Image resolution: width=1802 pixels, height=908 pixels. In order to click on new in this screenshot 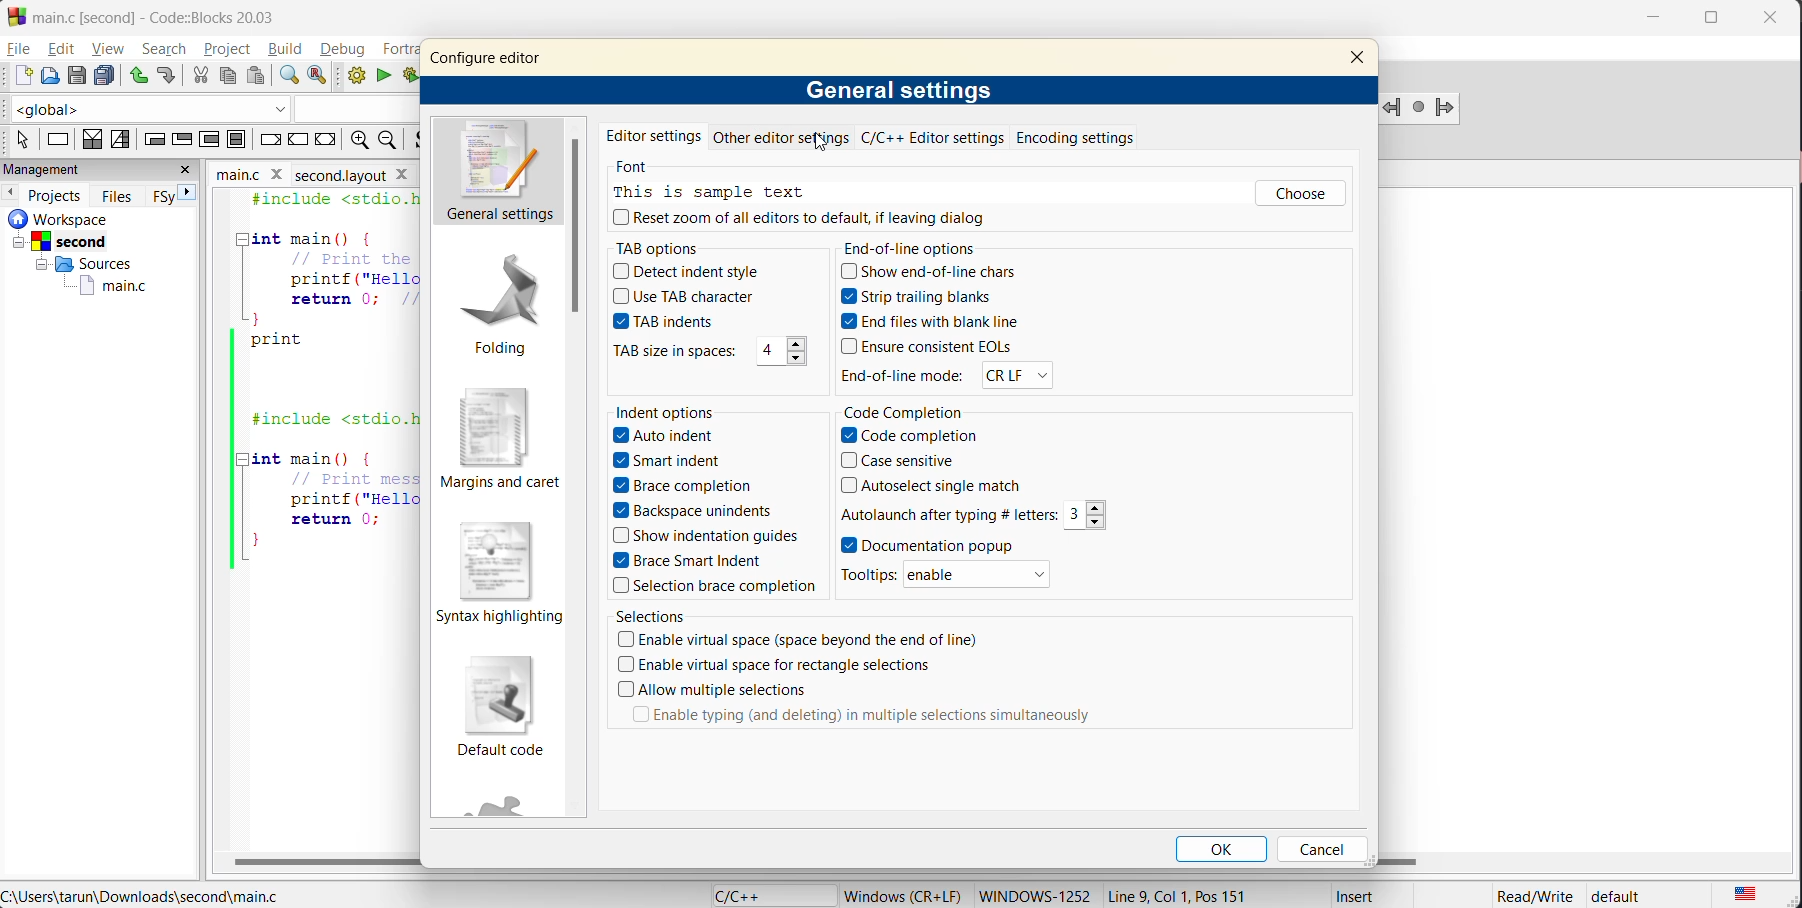, I will do `click(19, 77)`.